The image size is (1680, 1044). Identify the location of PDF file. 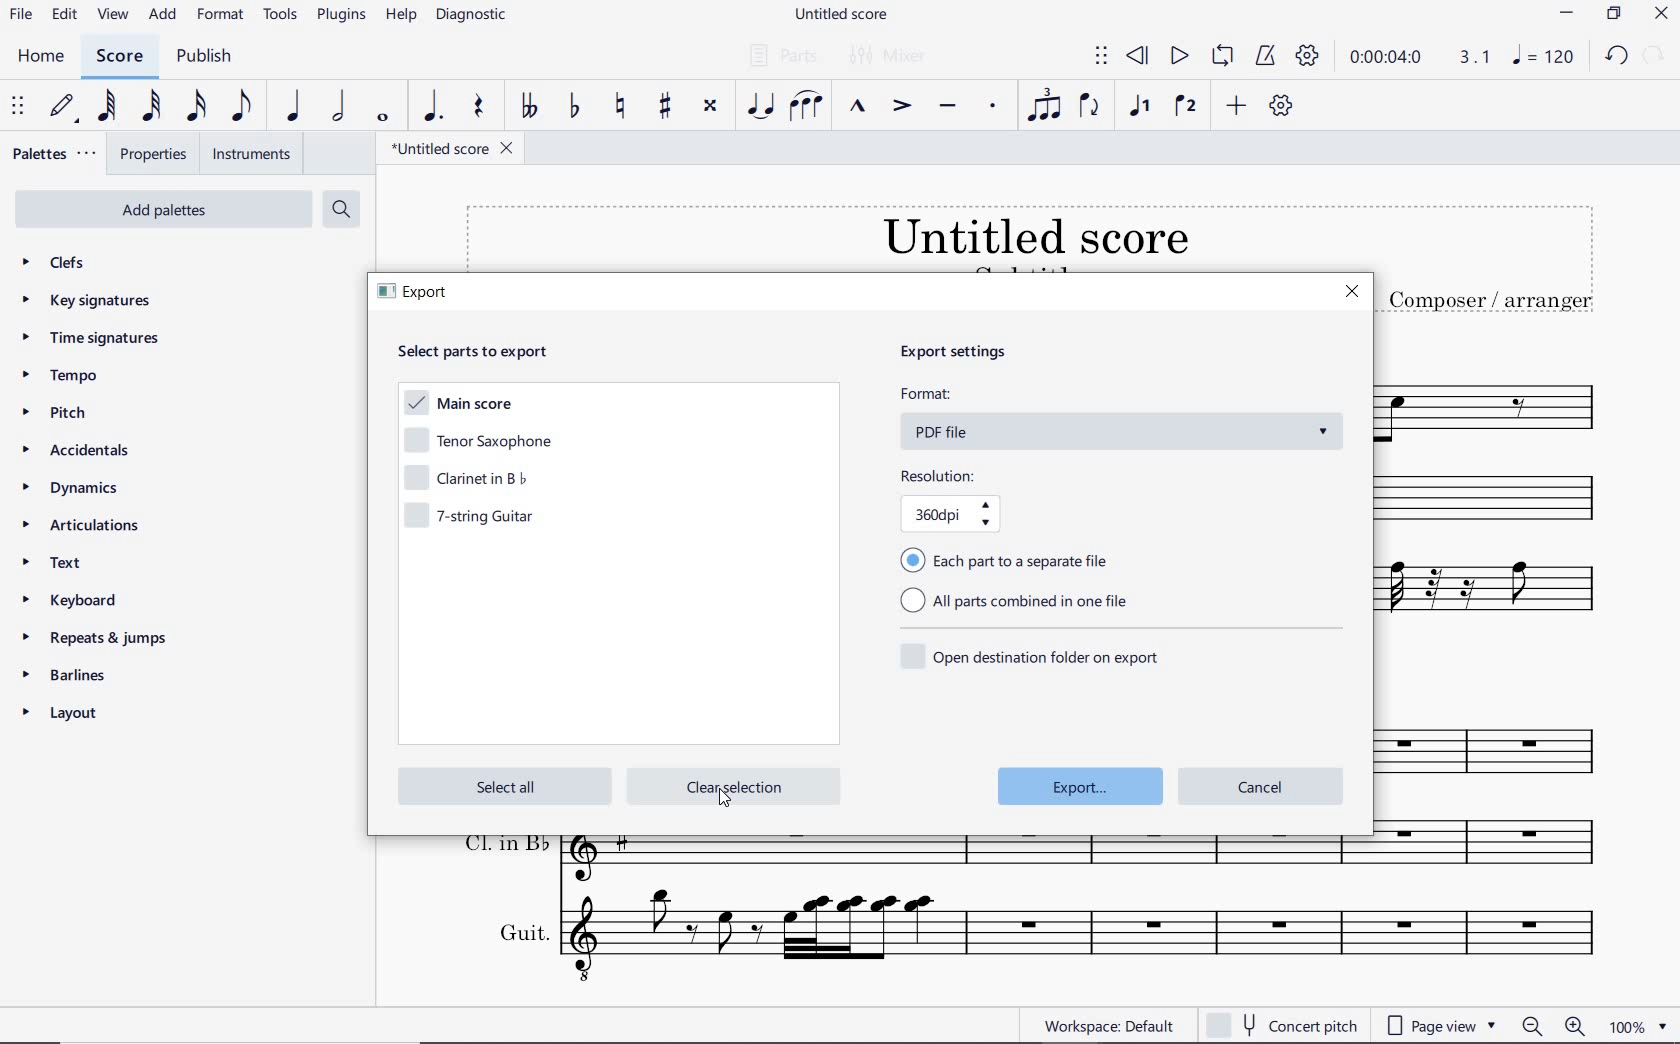
(1132, 431).